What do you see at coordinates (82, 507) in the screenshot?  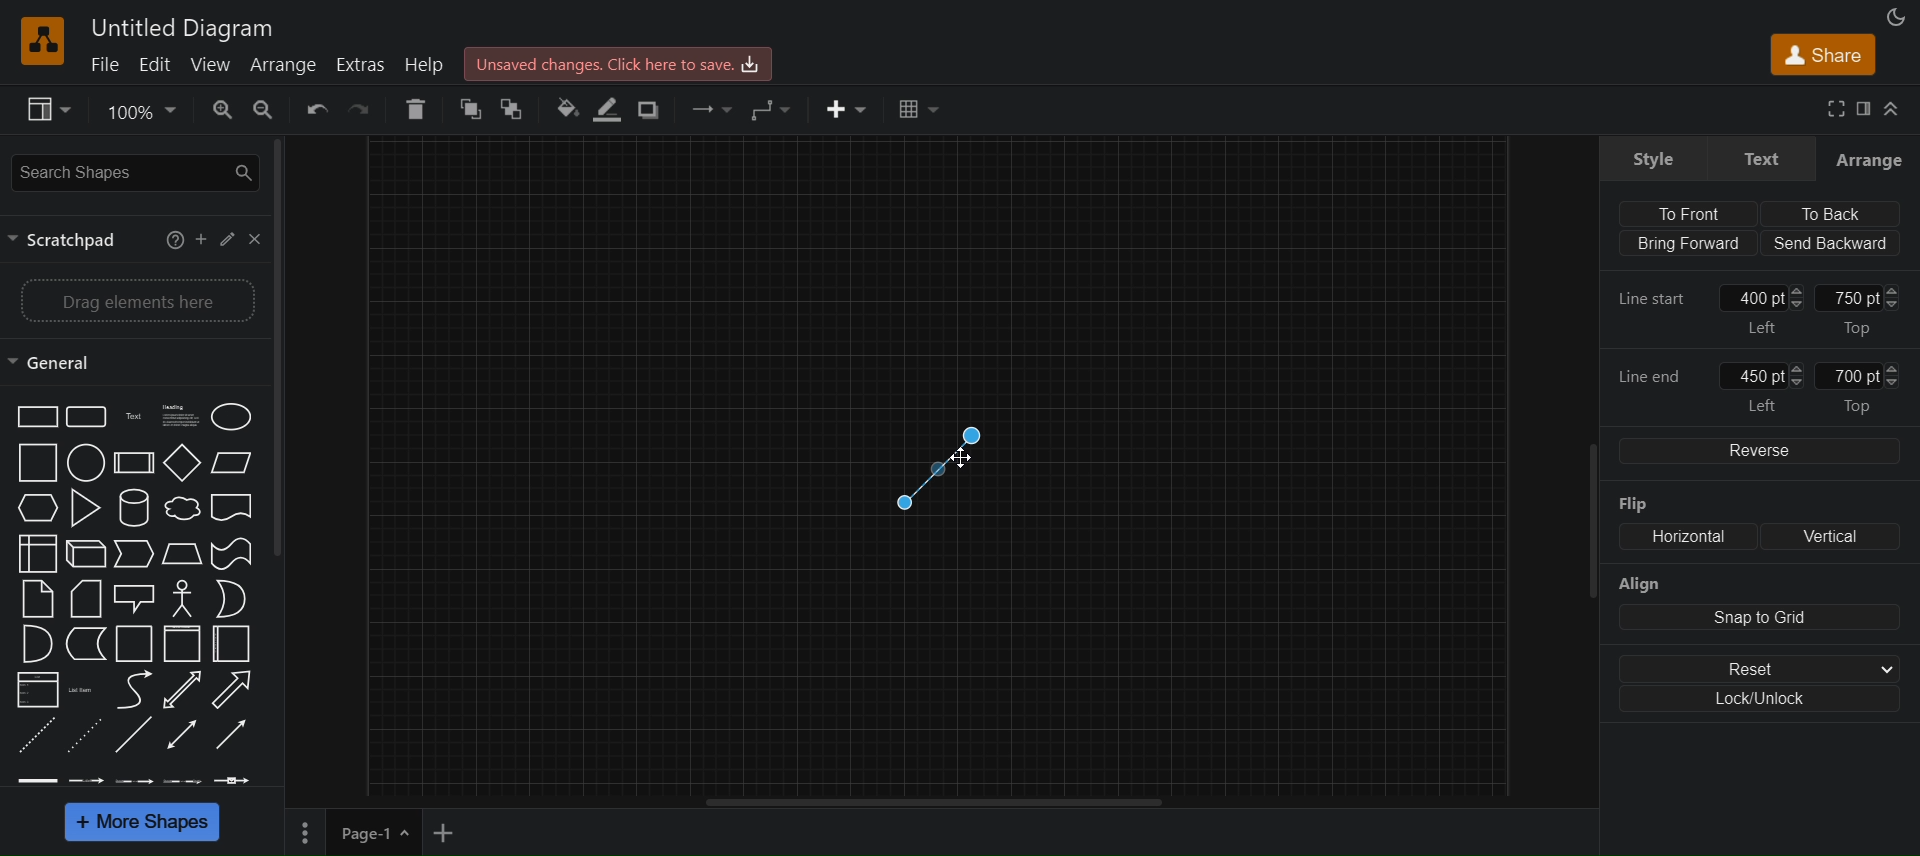 I see `Triangle` at bounding box center [82, 507].